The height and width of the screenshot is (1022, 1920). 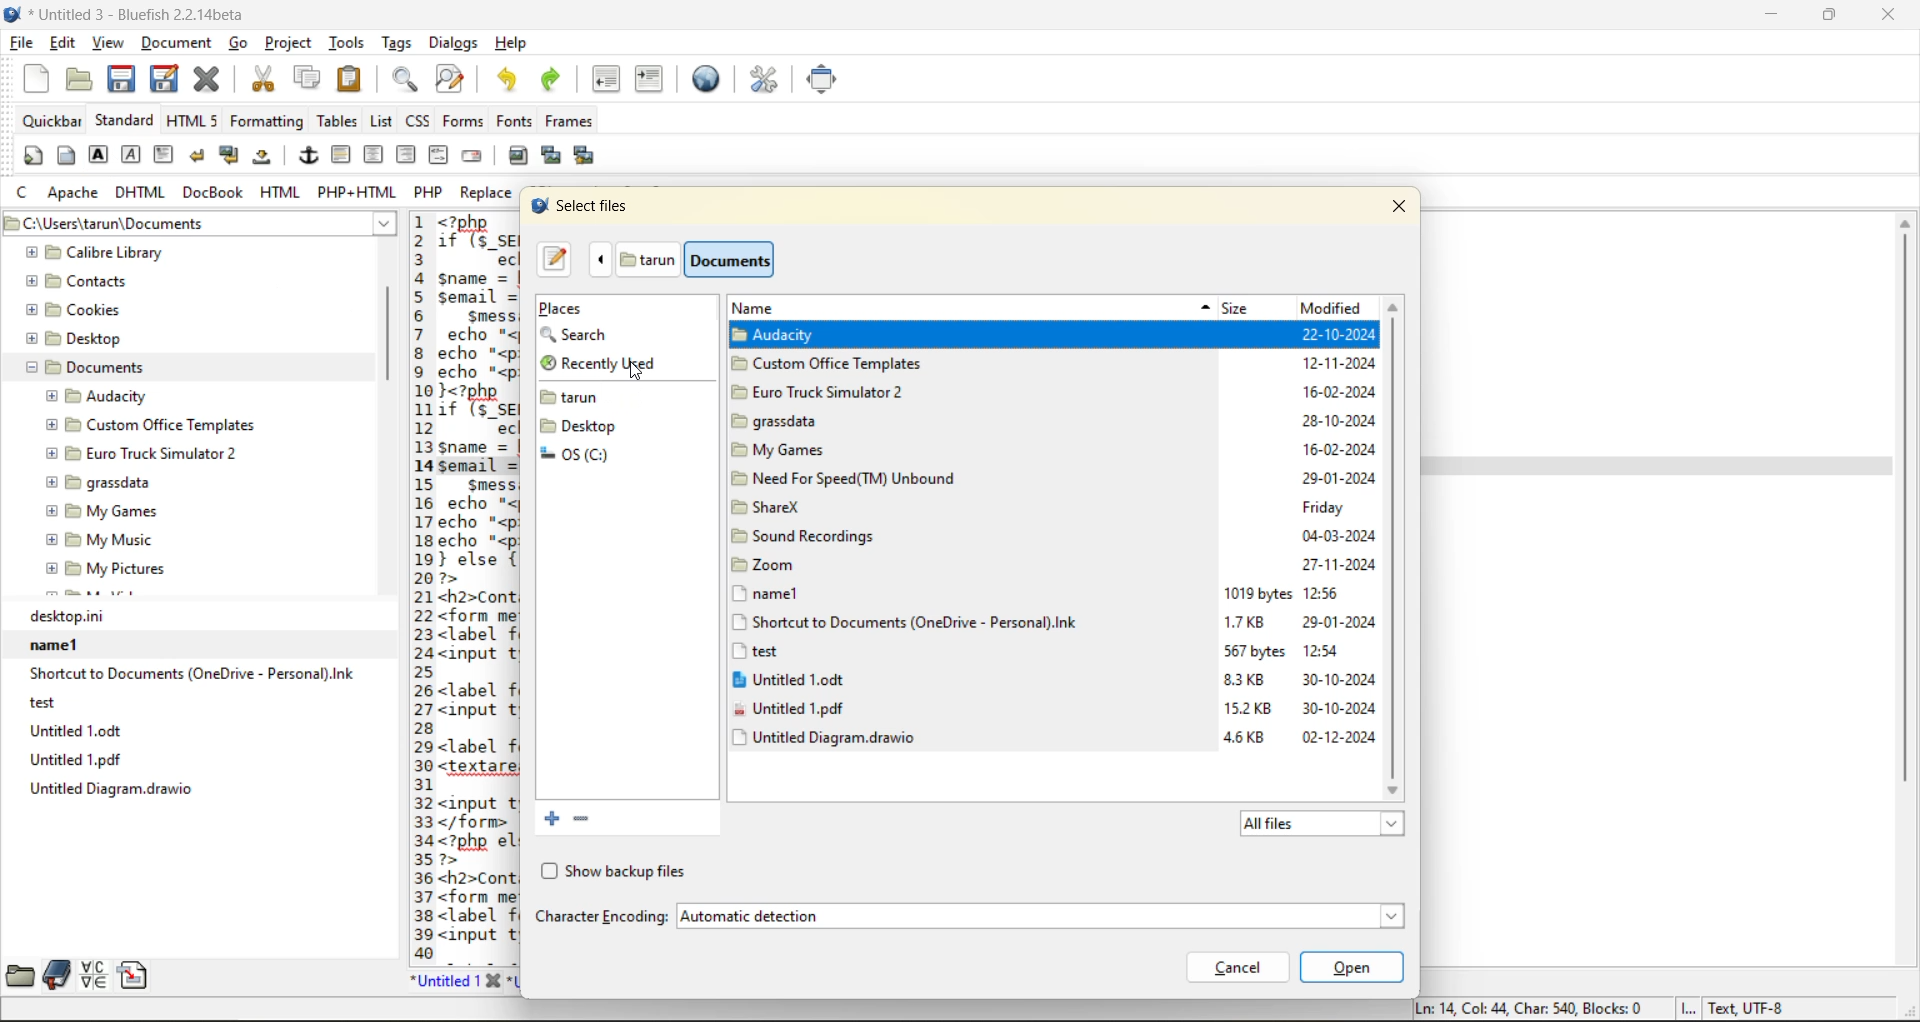 I want to click on indent, so click(x=648, y=79).